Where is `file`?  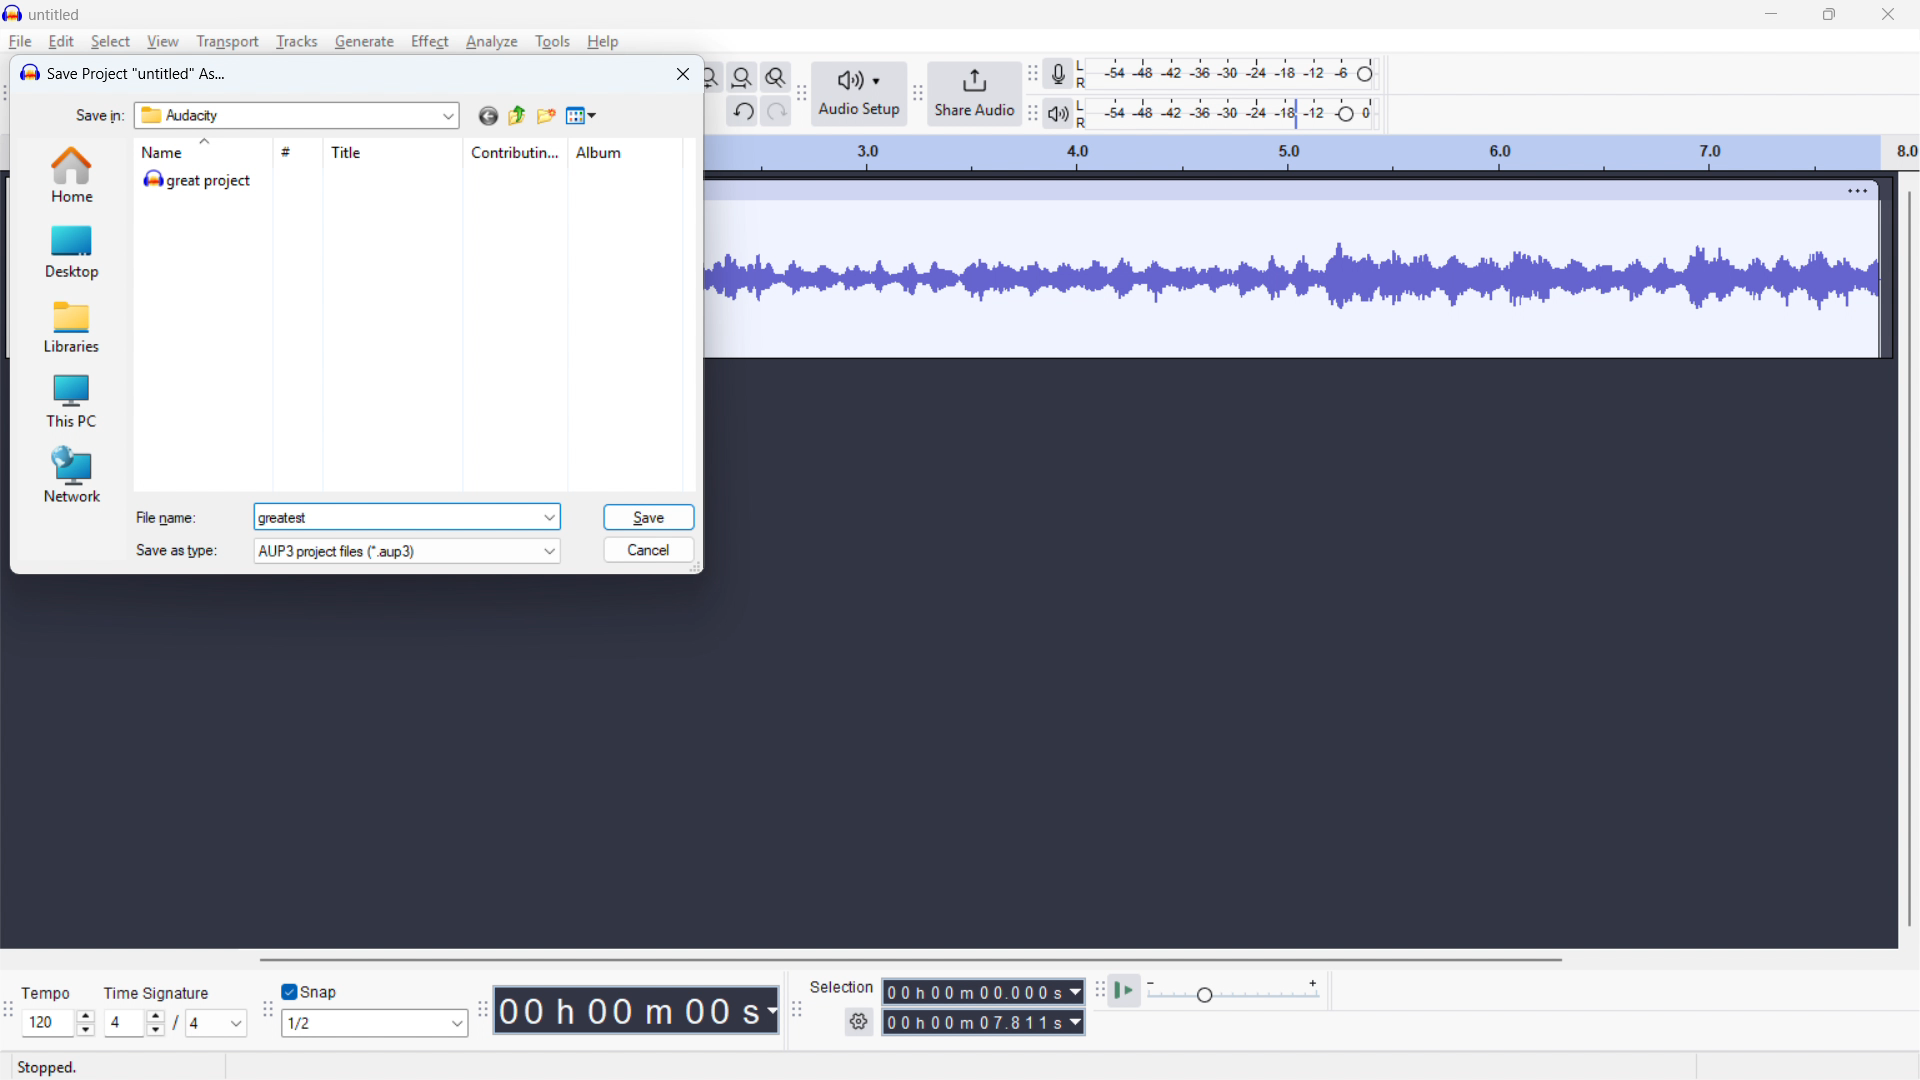
file is located at coordinates (20, 42).